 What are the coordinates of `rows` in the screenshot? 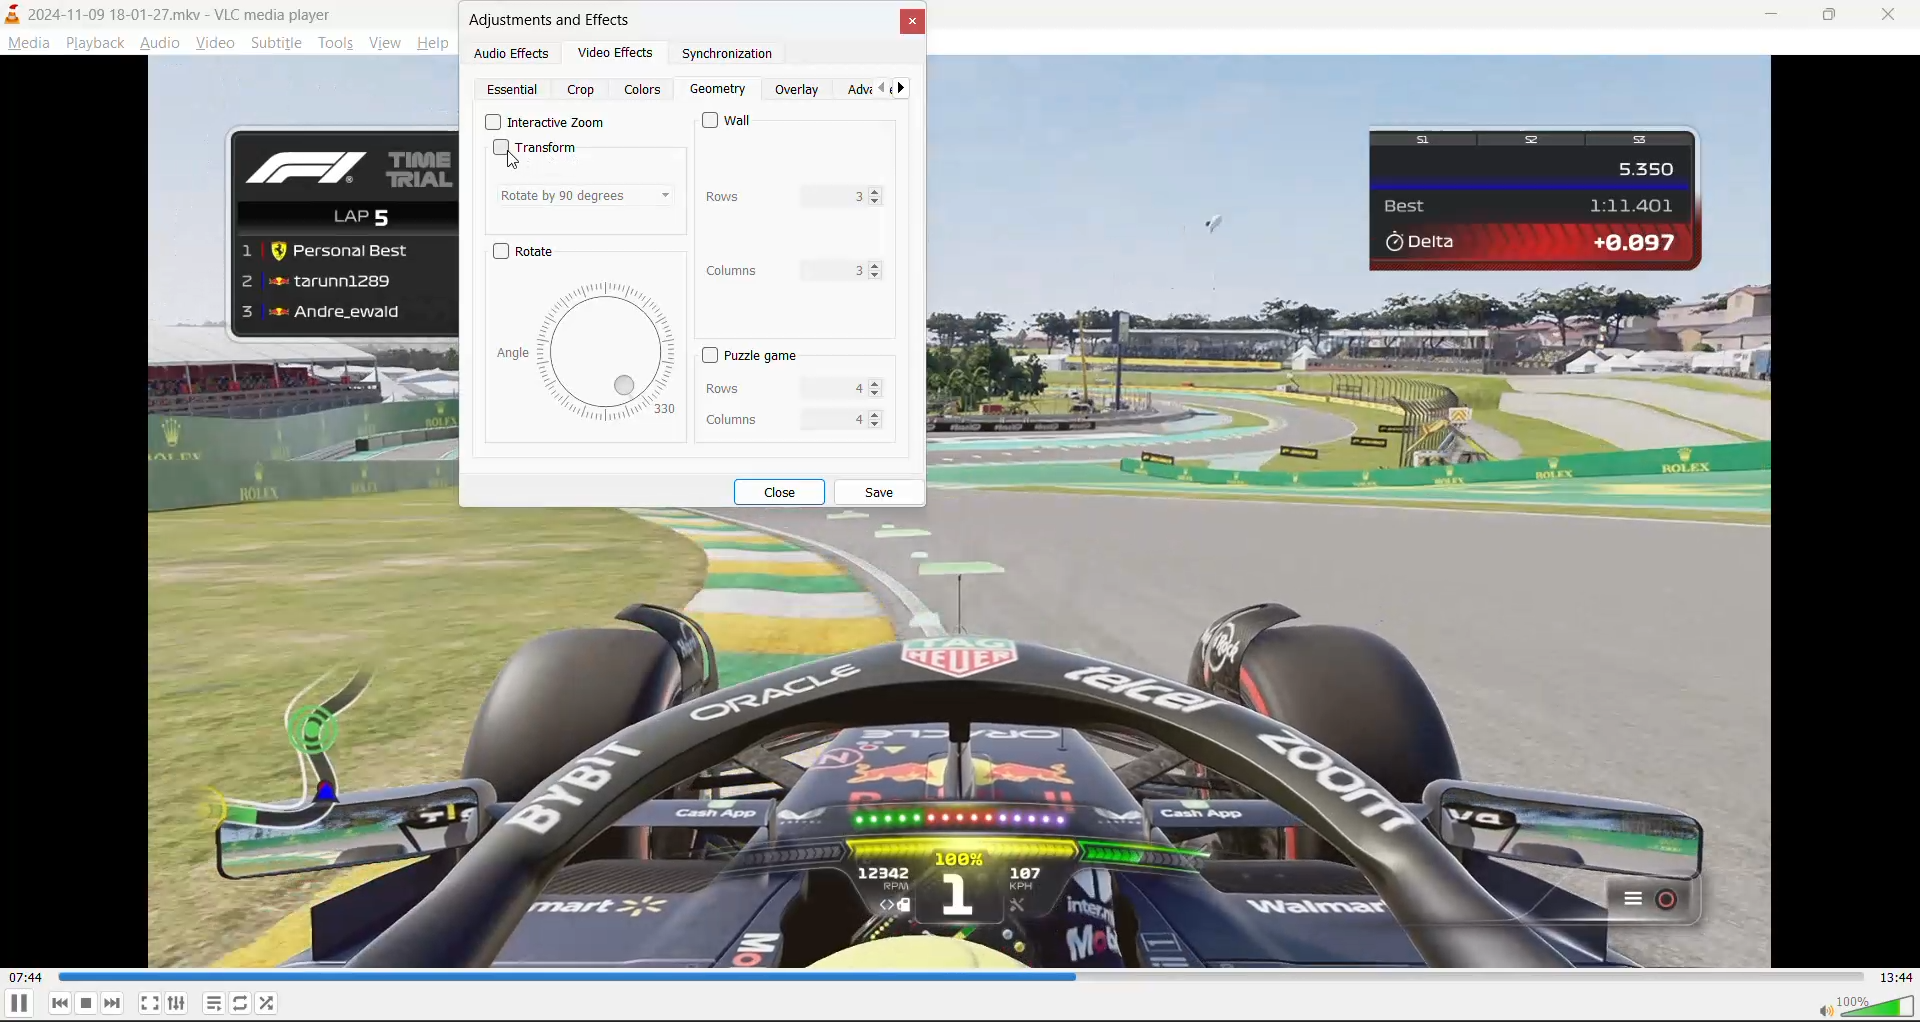 It's located at (782, 392).